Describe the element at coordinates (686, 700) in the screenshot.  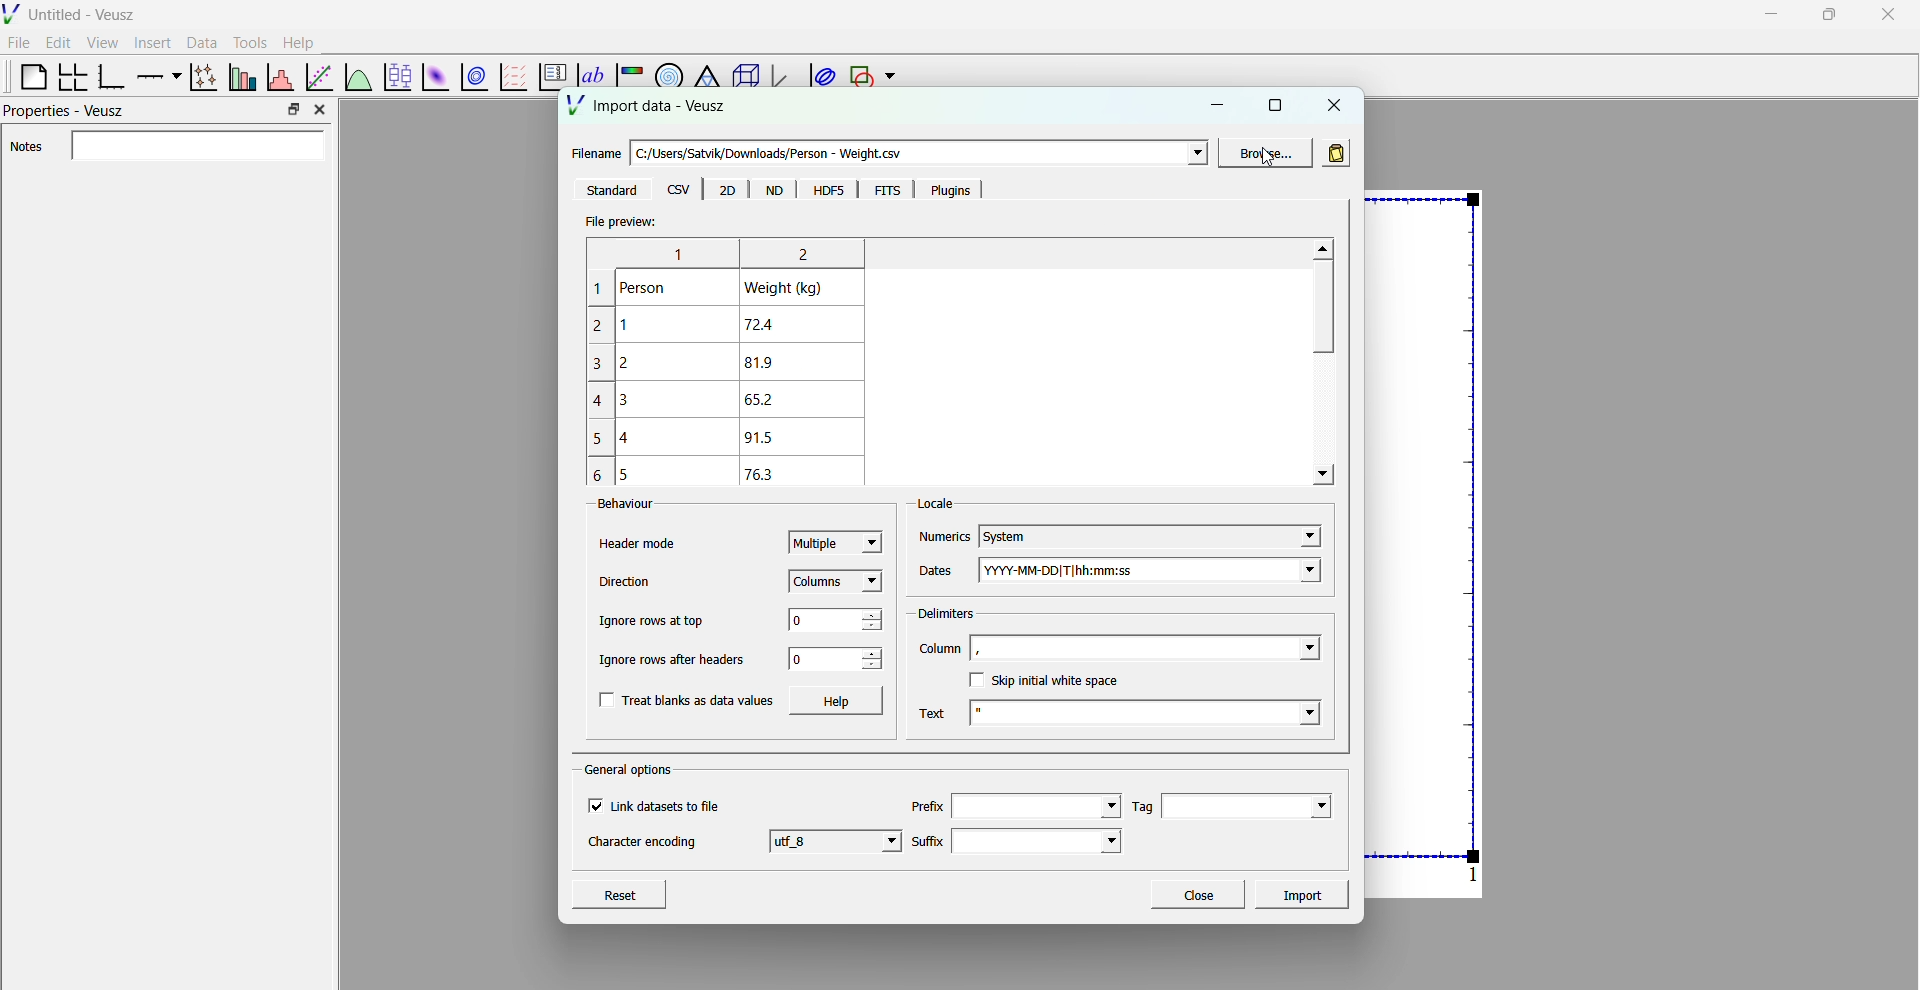
I see `Treat blanks as data values` at that location.